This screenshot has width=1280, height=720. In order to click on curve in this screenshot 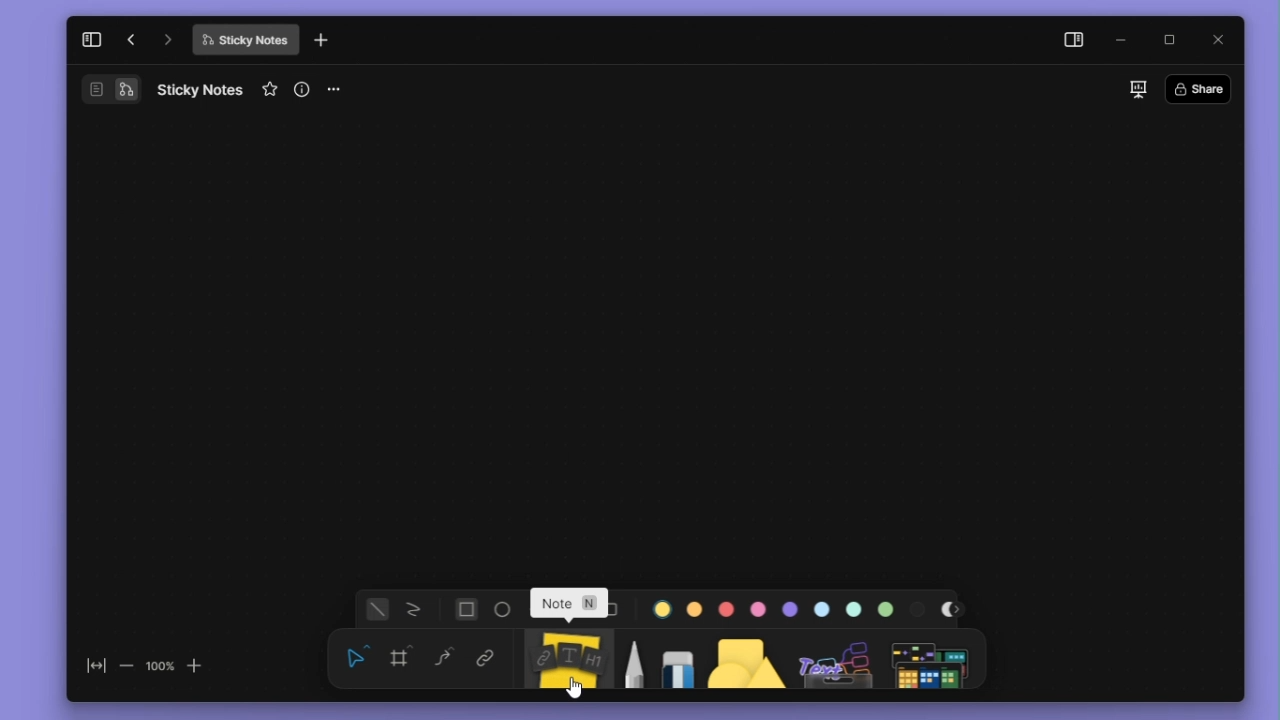, I will do `click(446, 664)`.